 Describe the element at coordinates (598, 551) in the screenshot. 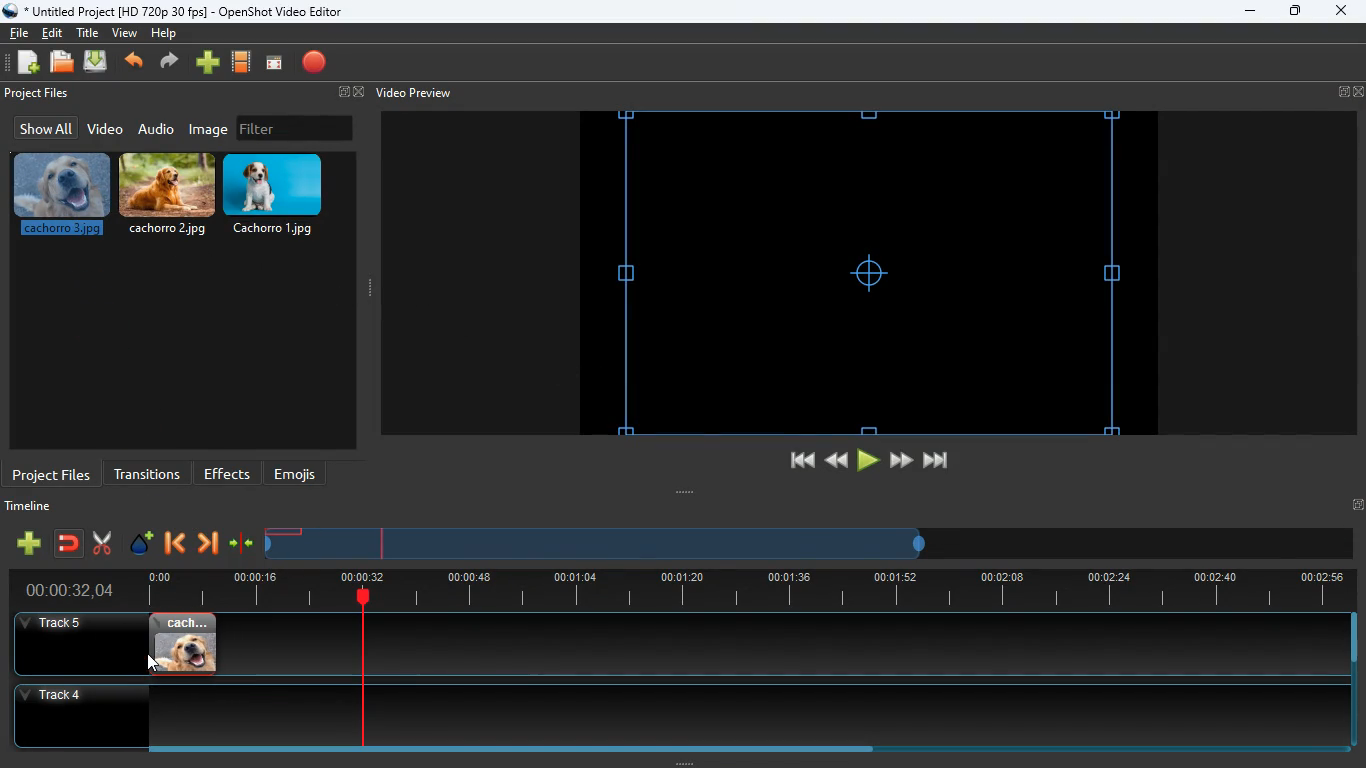

I see `timeline` at that location.